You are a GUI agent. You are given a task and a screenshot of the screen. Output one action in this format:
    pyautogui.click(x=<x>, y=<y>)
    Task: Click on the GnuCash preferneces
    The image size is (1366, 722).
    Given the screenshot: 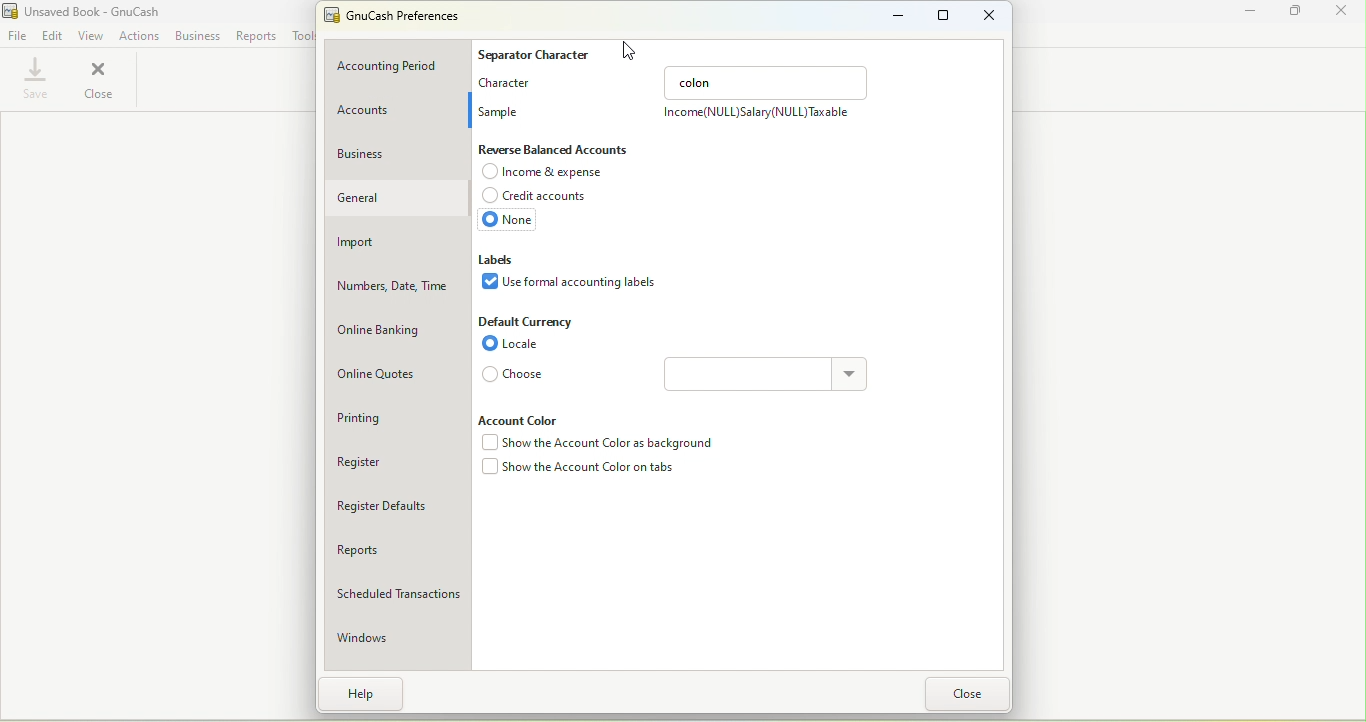 What is the action you would take?
    pyautogui.click(x=392, y=15)
    